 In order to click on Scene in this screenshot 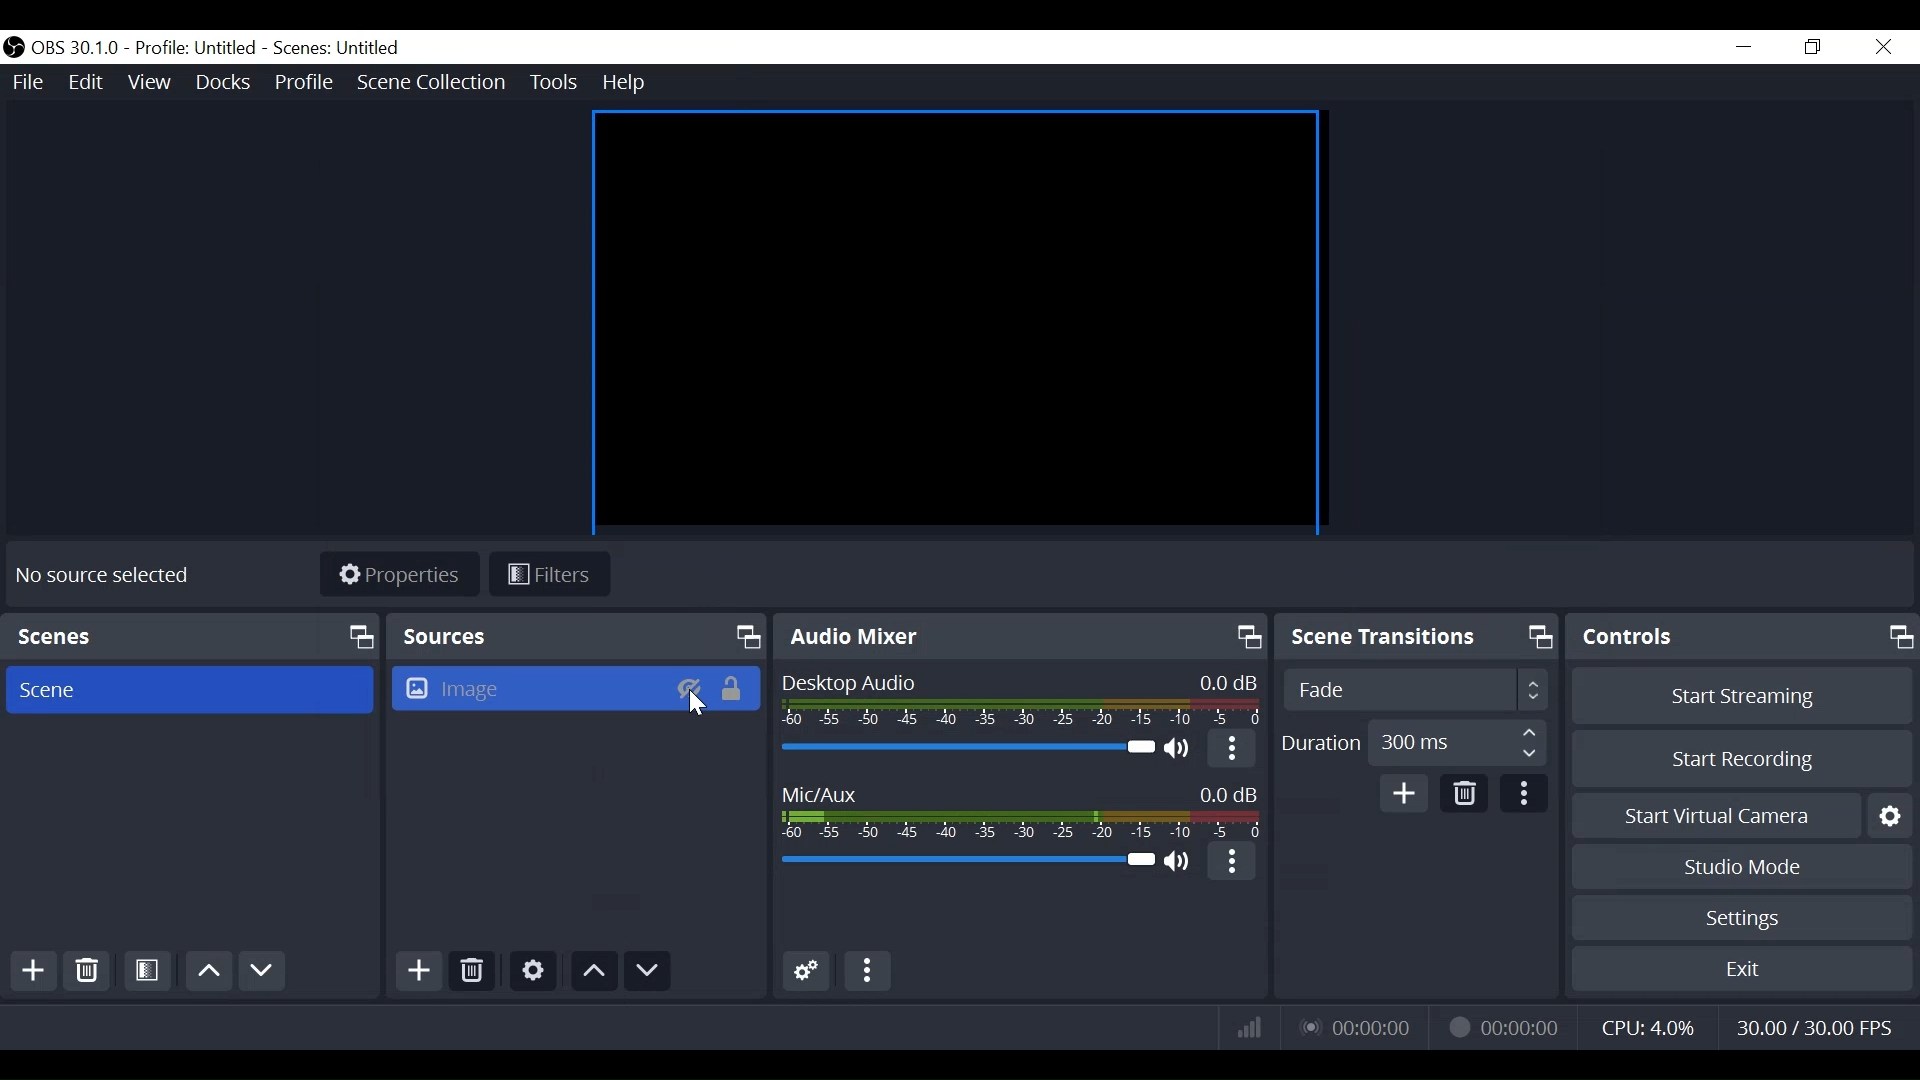, I will do `click(195, 690)`.